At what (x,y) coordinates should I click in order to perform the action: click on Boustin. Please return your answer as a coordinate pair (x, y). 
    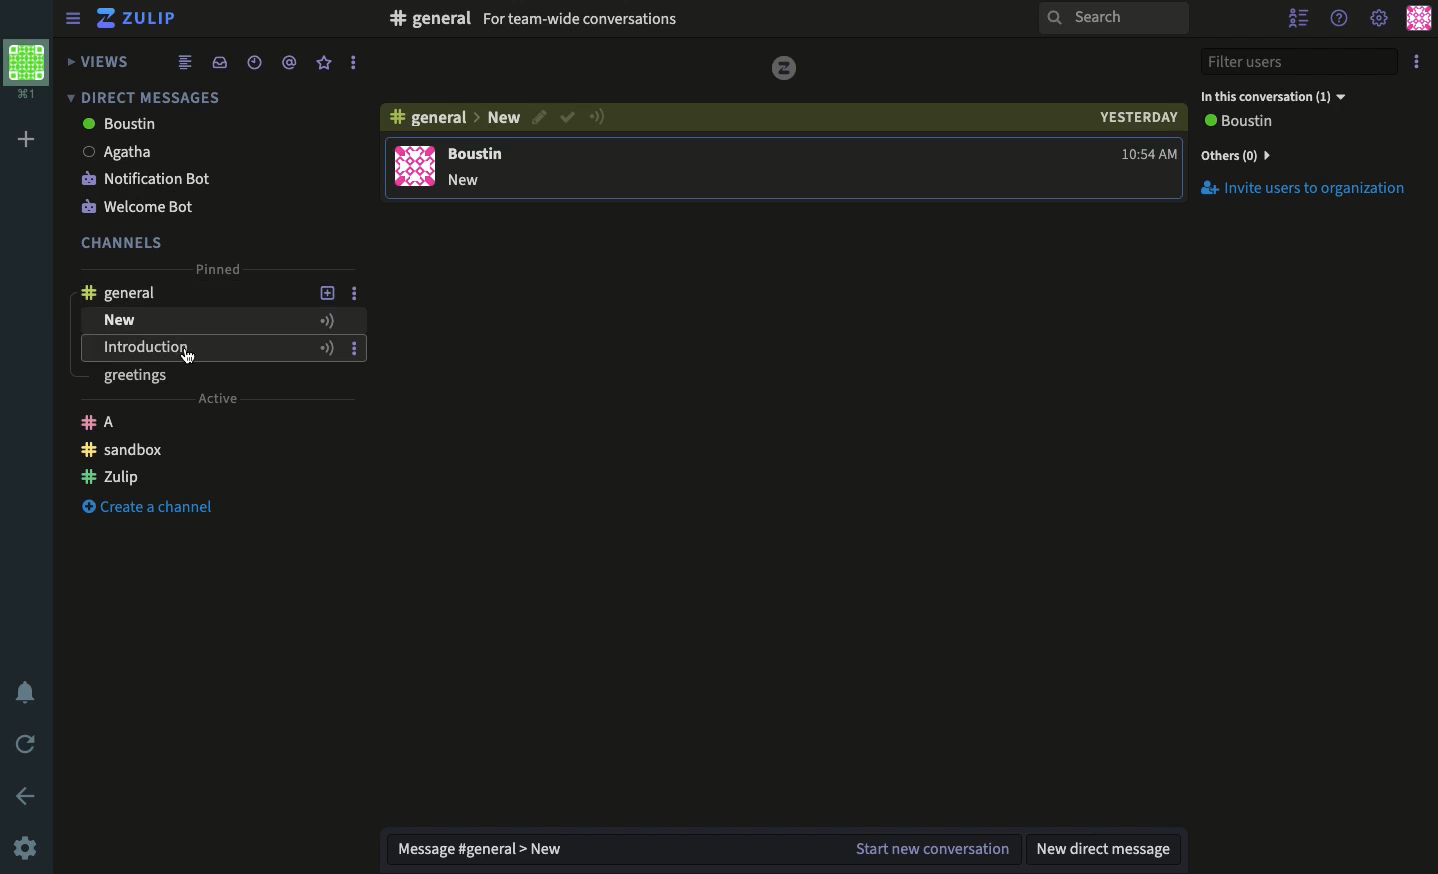
    Looking at the image, I should click on (477, 153).